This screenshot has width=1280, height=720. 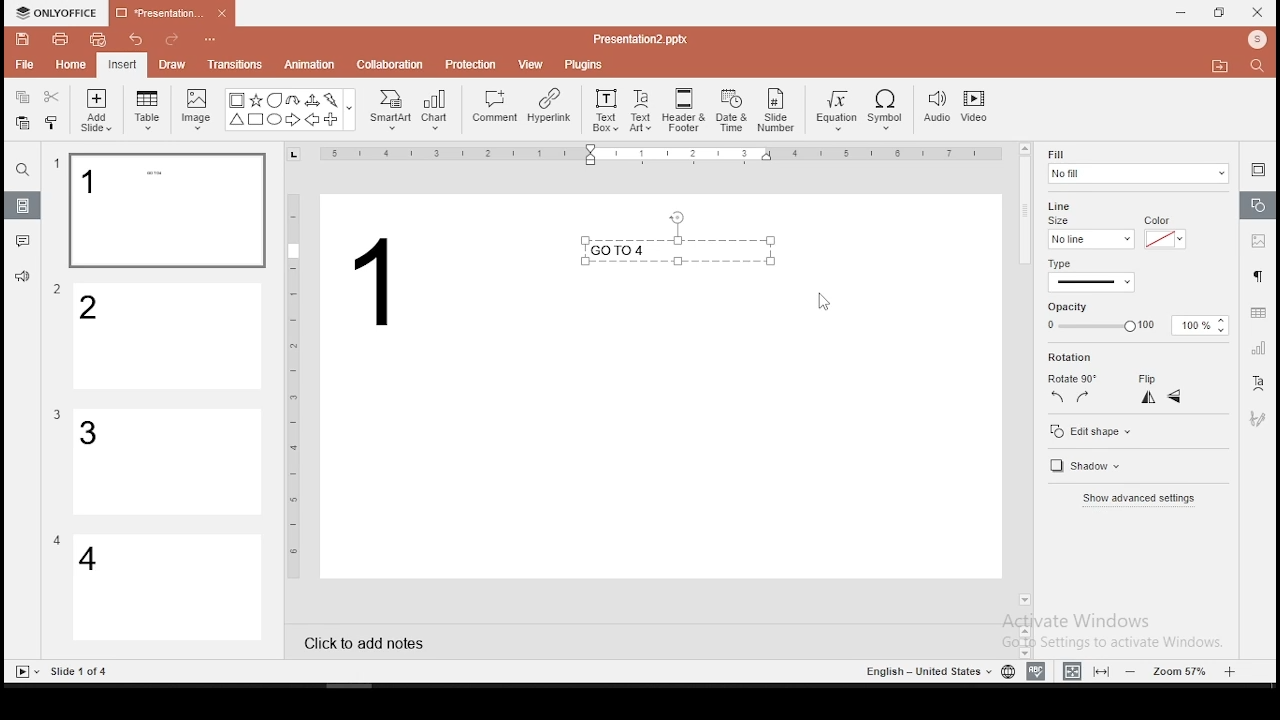 I want to click on smart, so click(x=388, y=110).